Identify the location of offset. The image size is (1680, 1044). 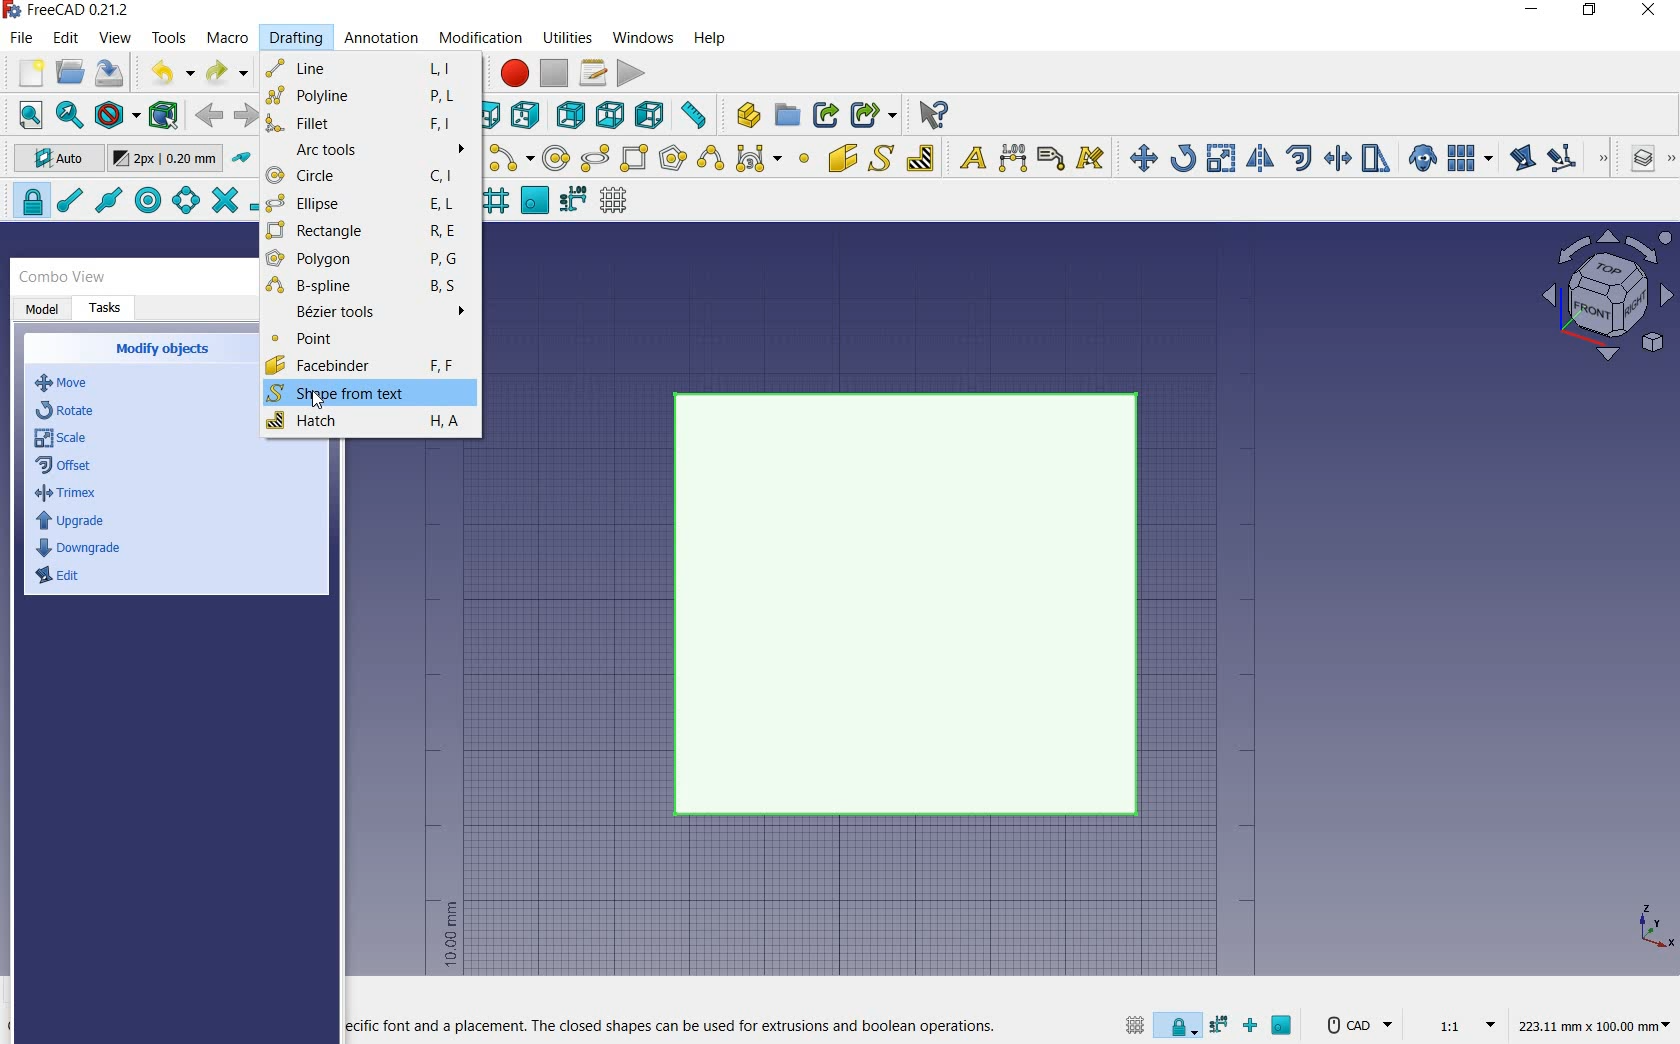
(69, 467).